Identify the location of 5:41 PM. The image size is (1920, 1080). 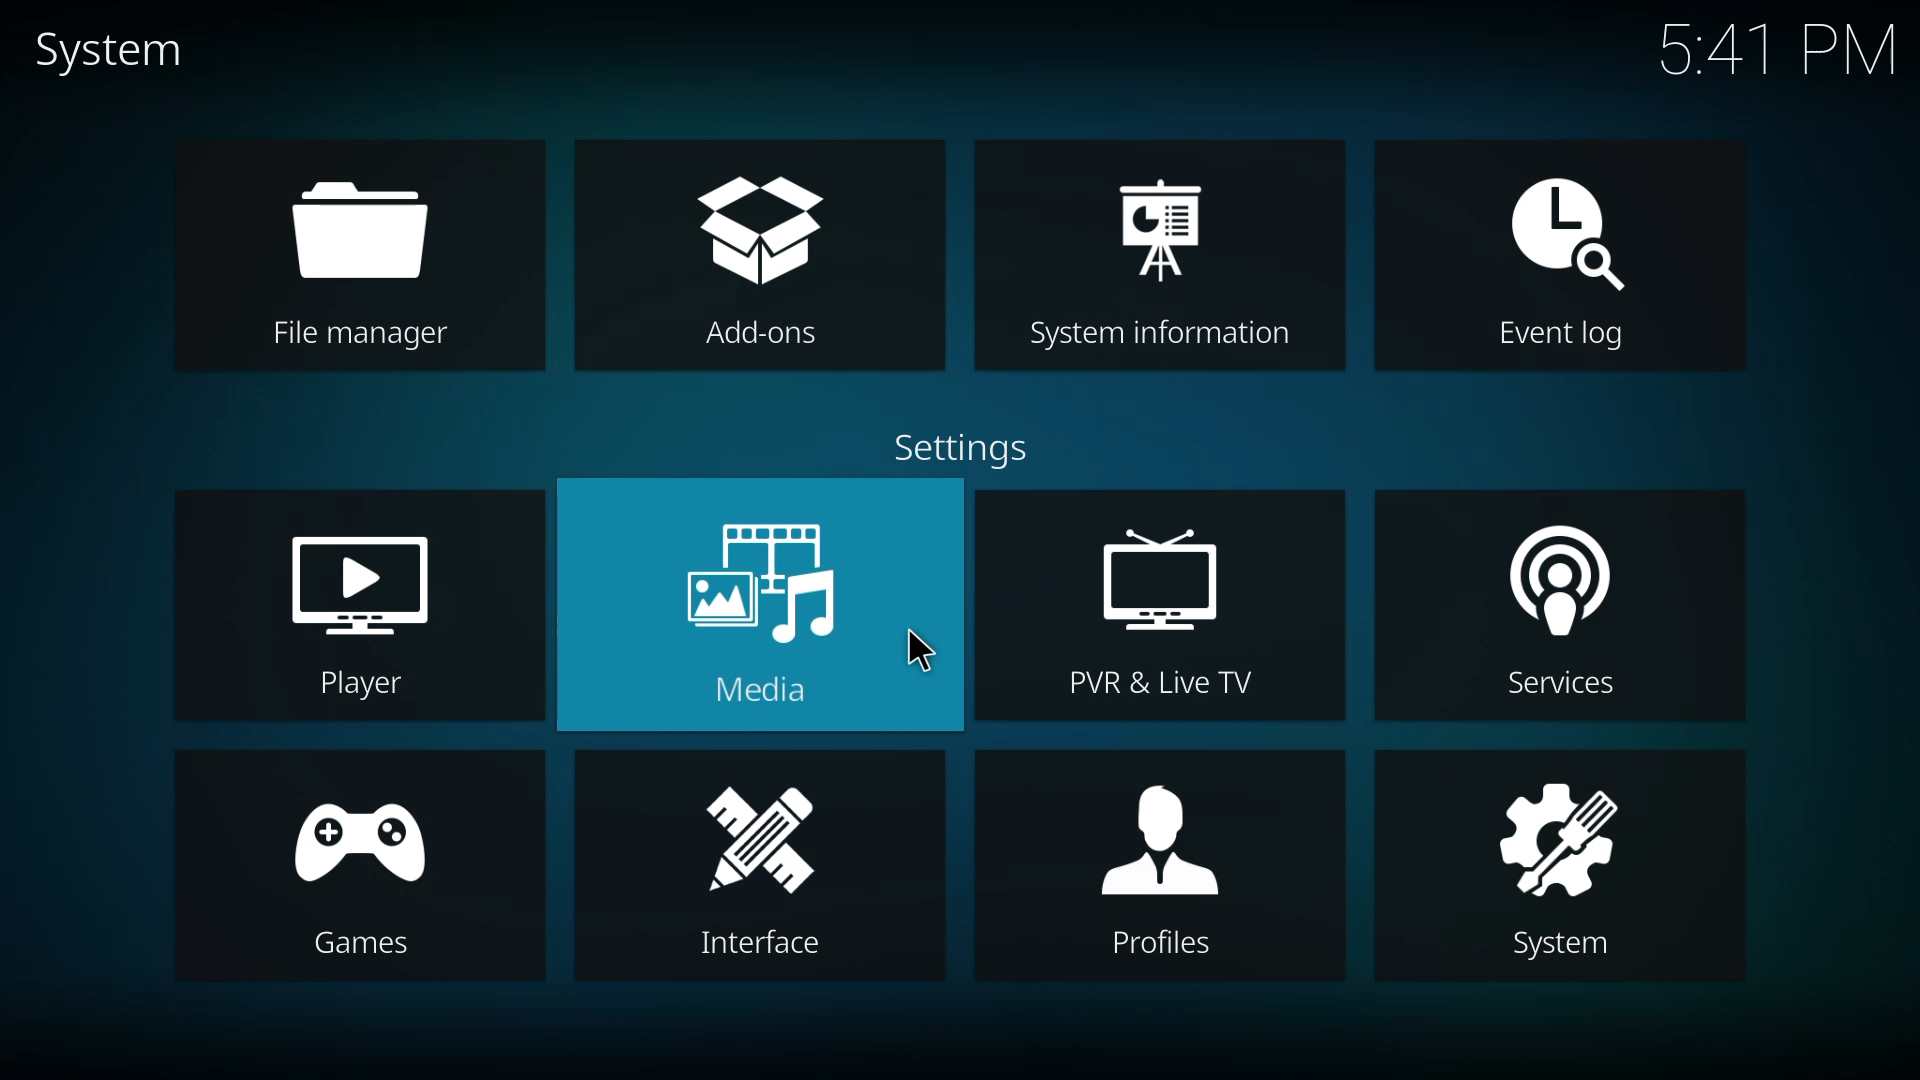
(1778, 46).